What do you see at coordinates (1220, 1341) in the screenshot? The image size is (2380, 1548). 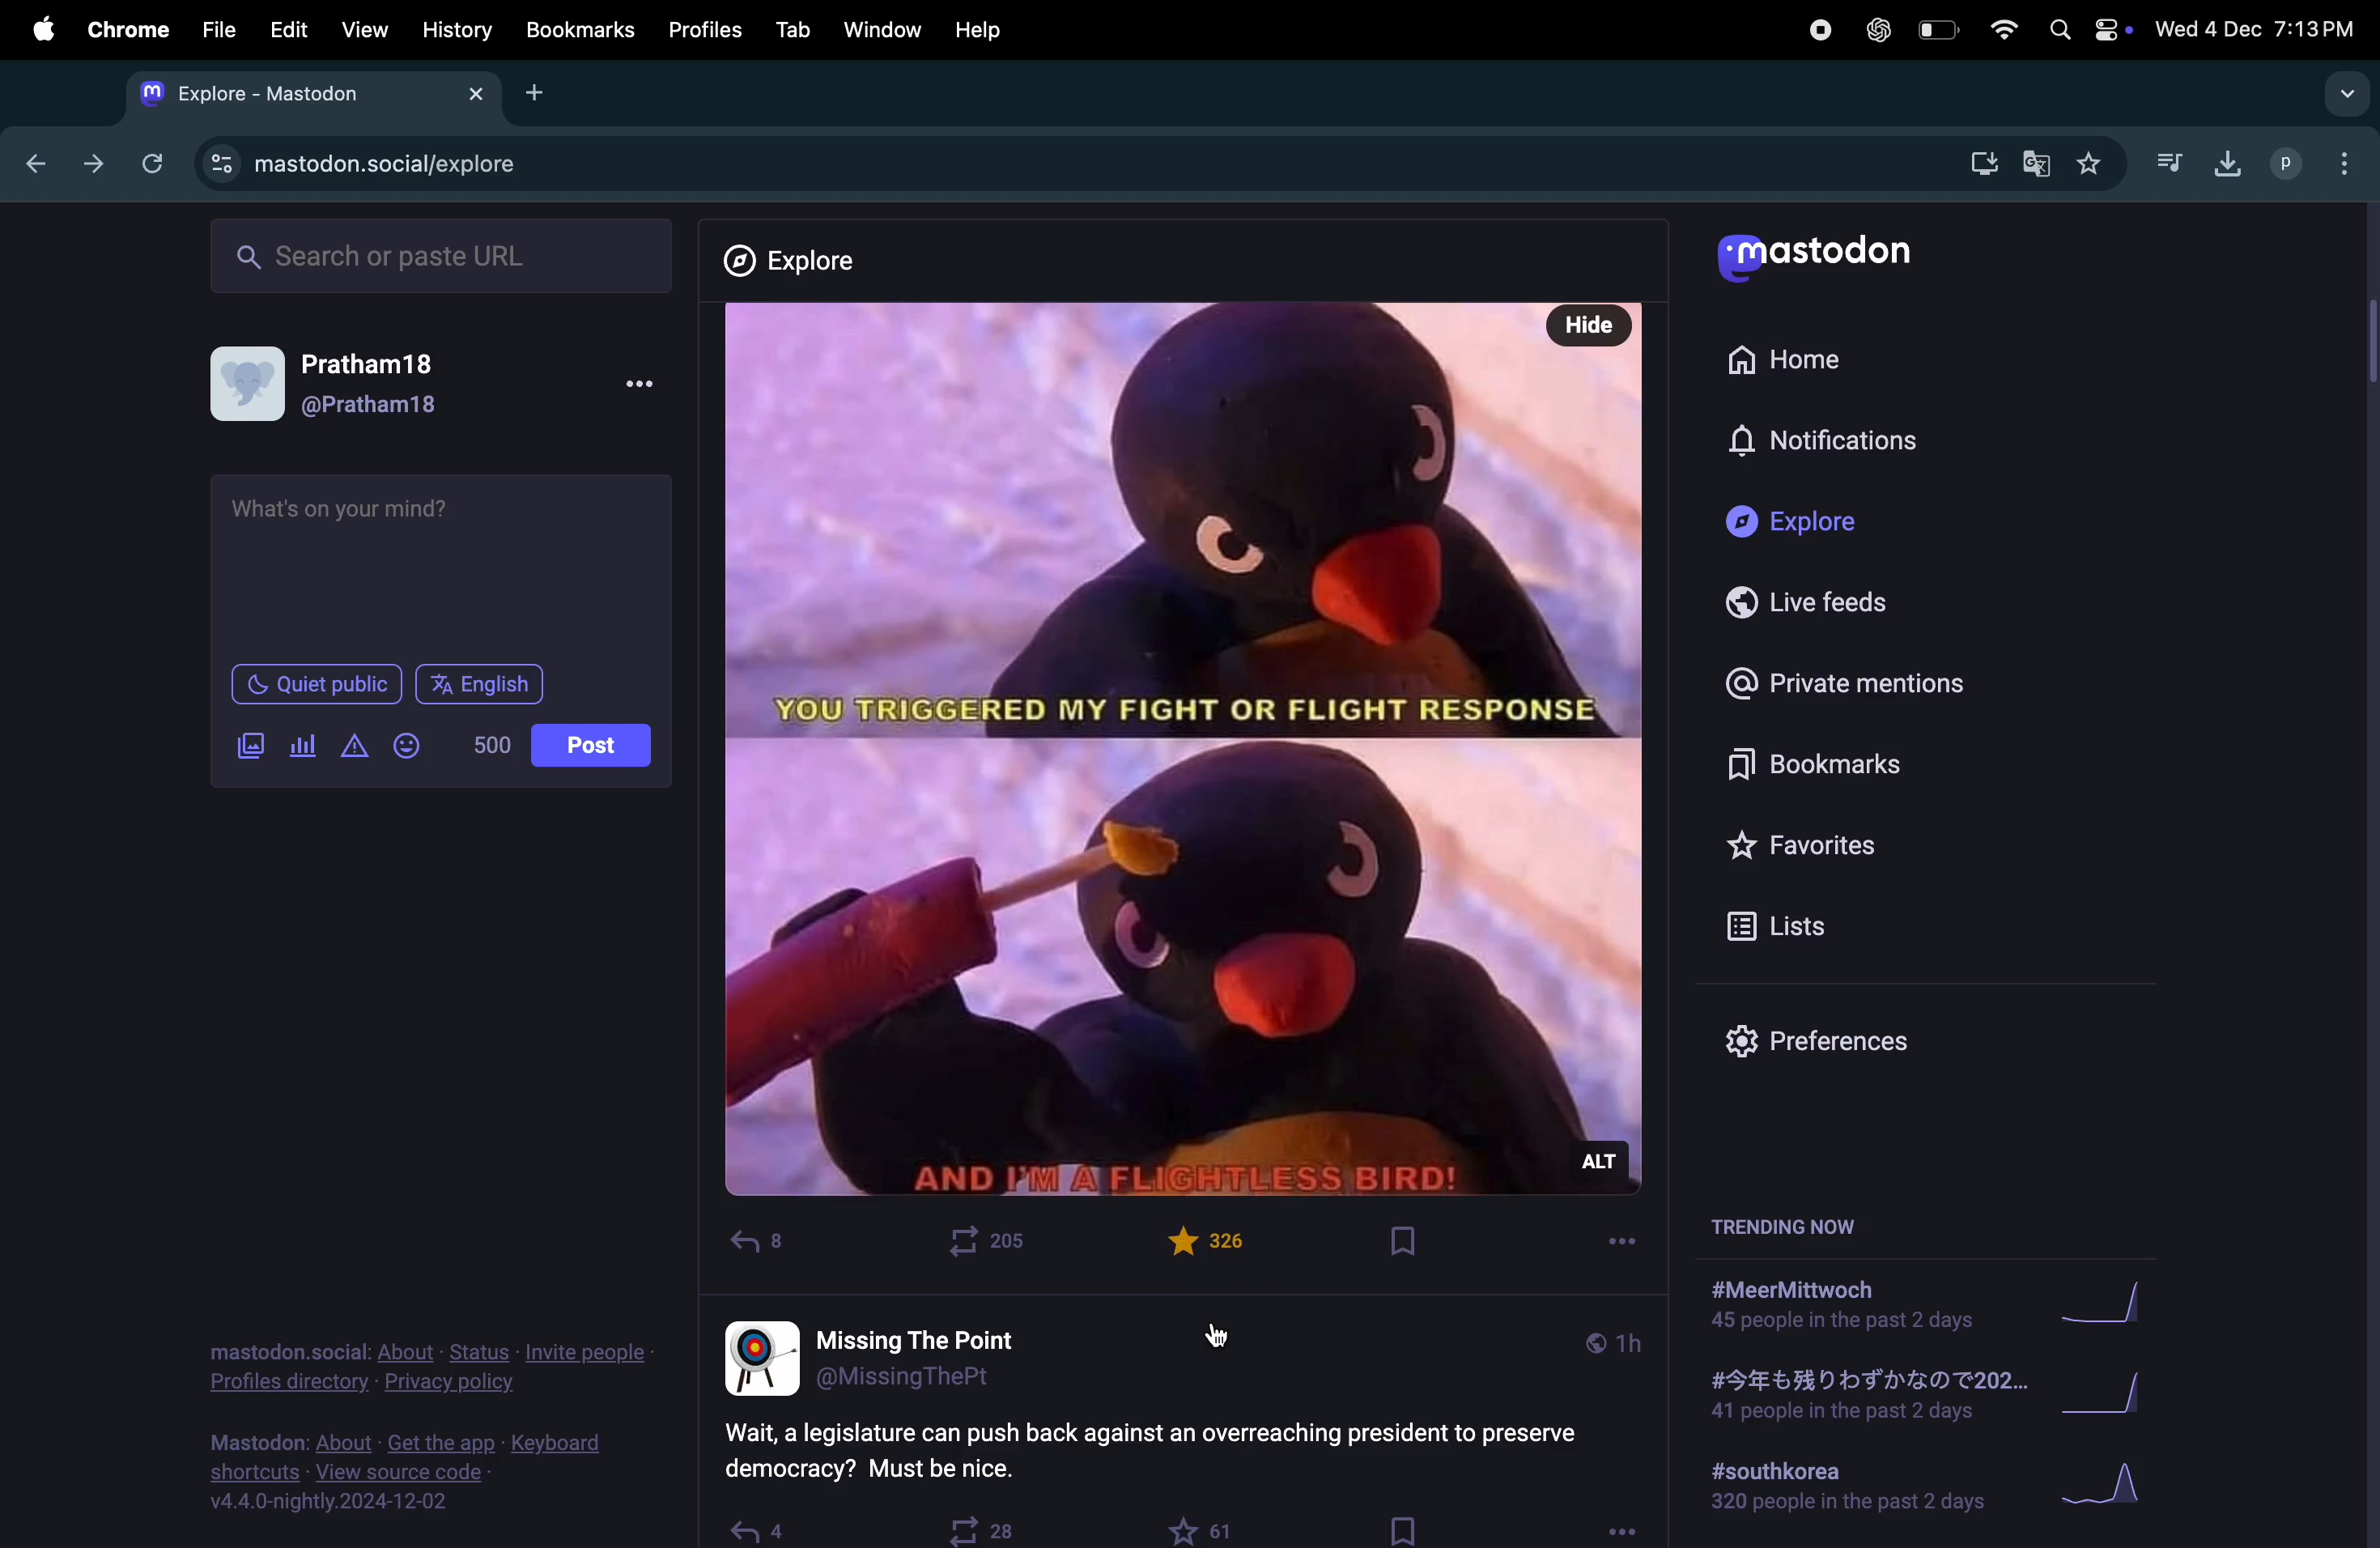 I see `cursor` at bounding box center [1220, 1341].